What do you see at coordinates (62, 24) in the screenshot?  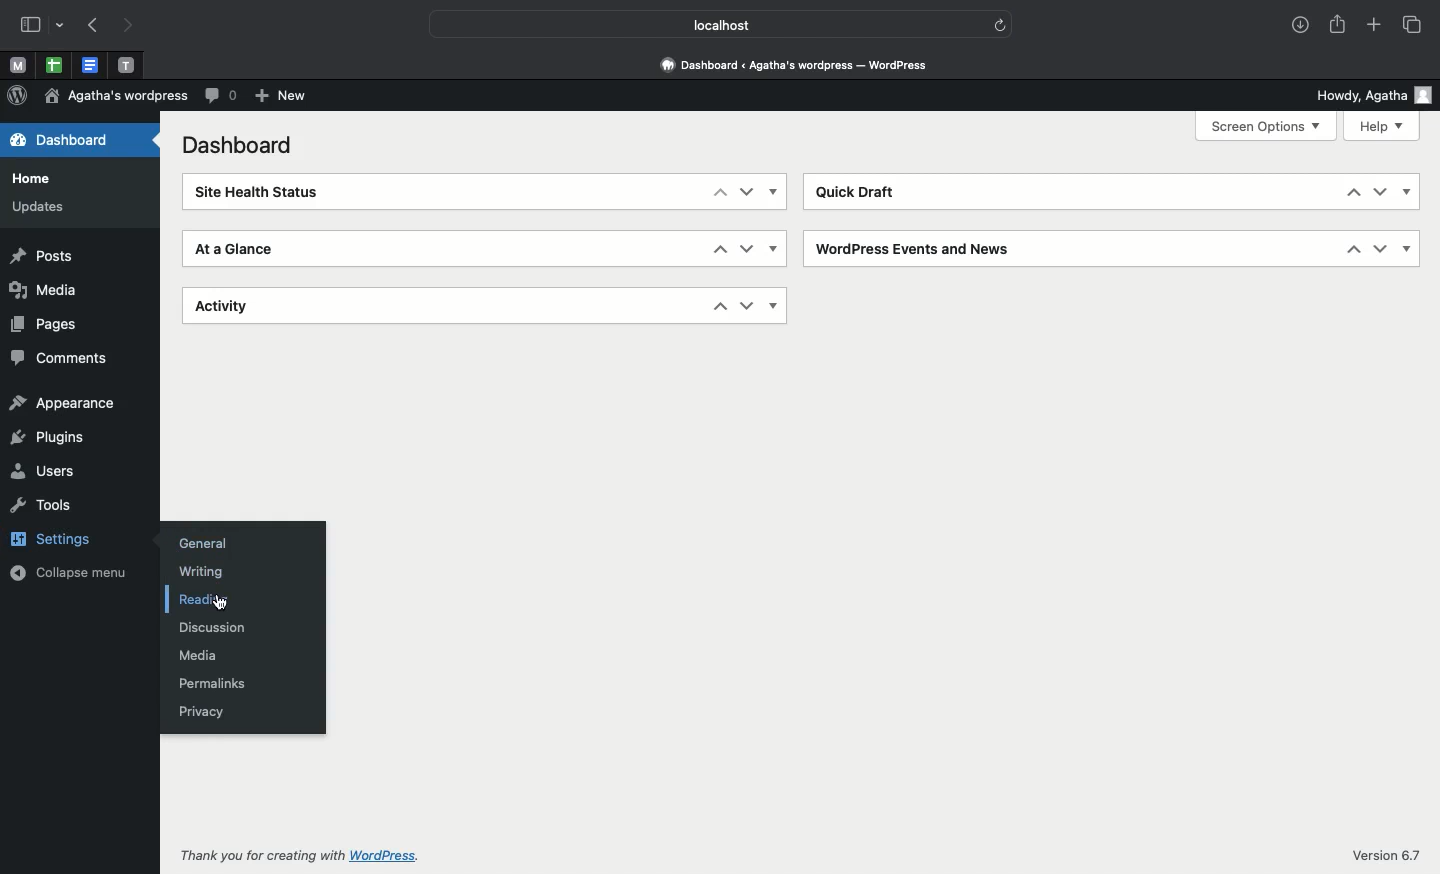 I see `` at bounding box center [62, 24].